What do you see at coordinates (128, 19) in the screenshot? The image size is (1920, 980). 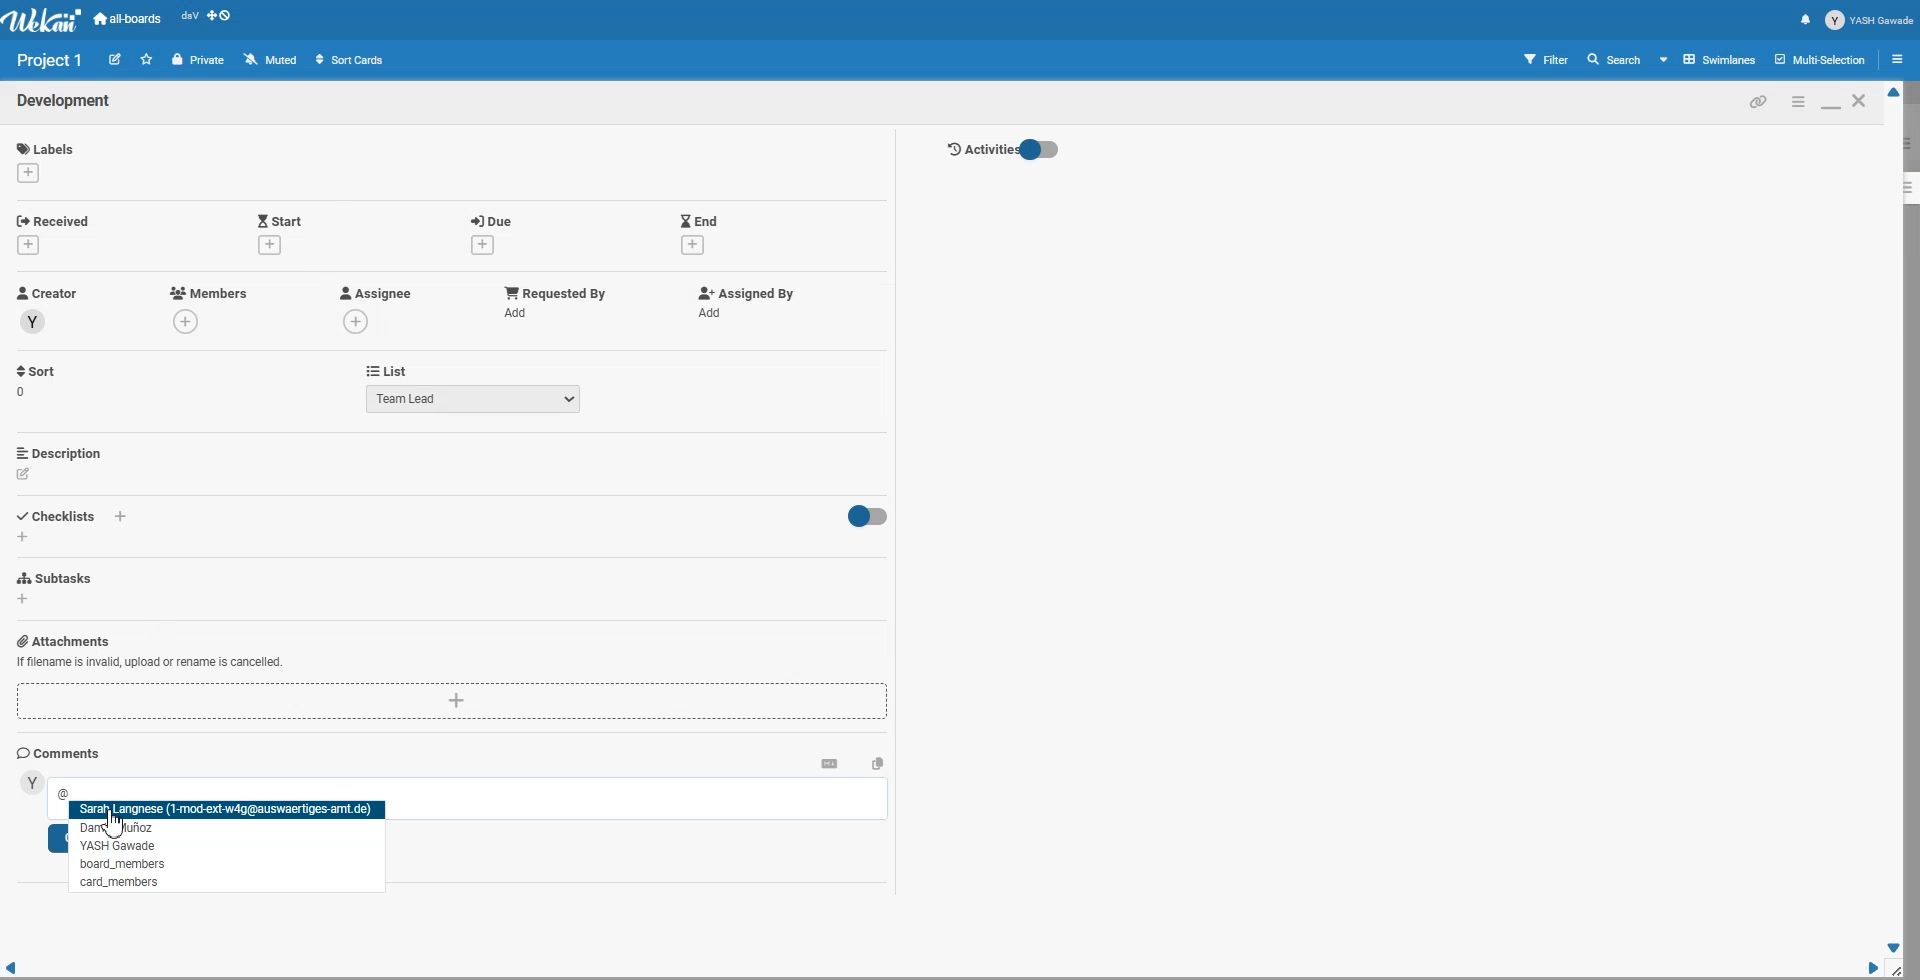 I see `all-boards` at bounding box center [128, 19].